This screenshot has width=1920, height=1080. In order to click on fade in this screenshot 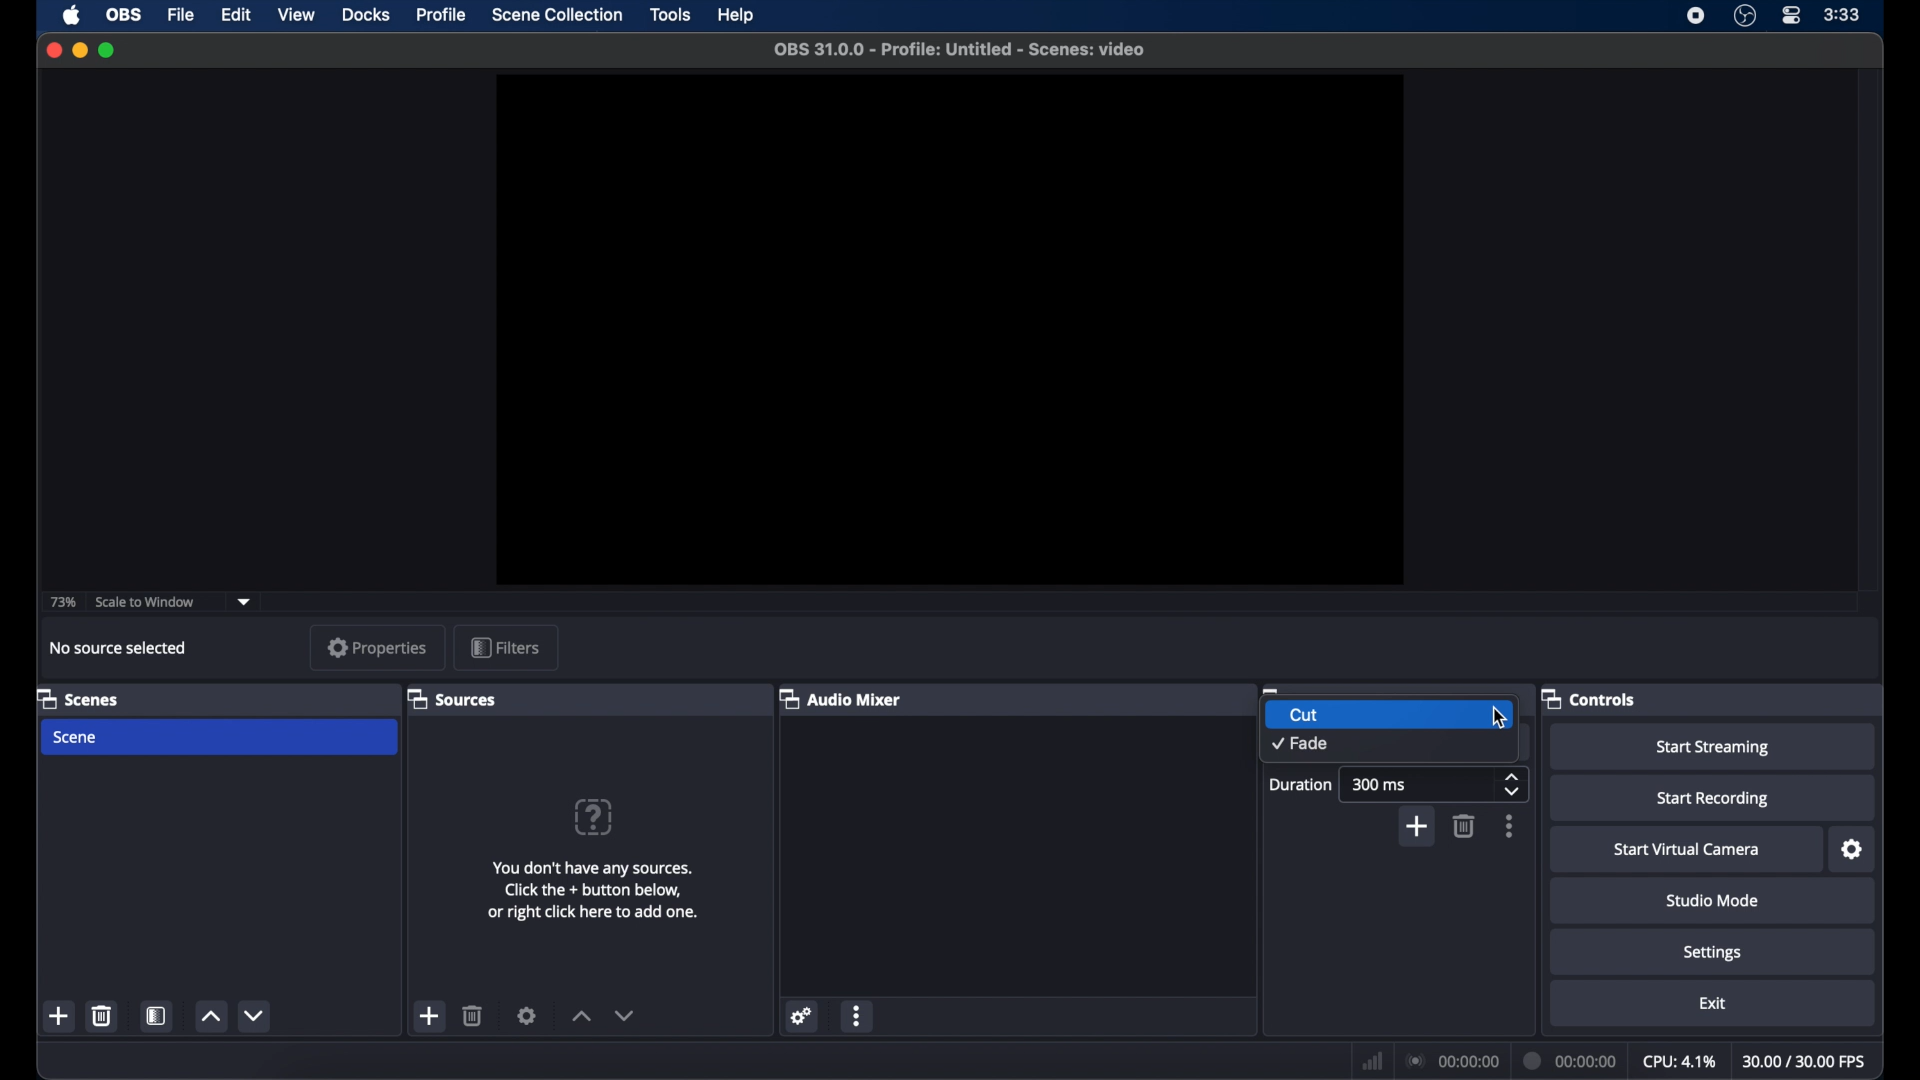, I will do `click(1302, 744)`.